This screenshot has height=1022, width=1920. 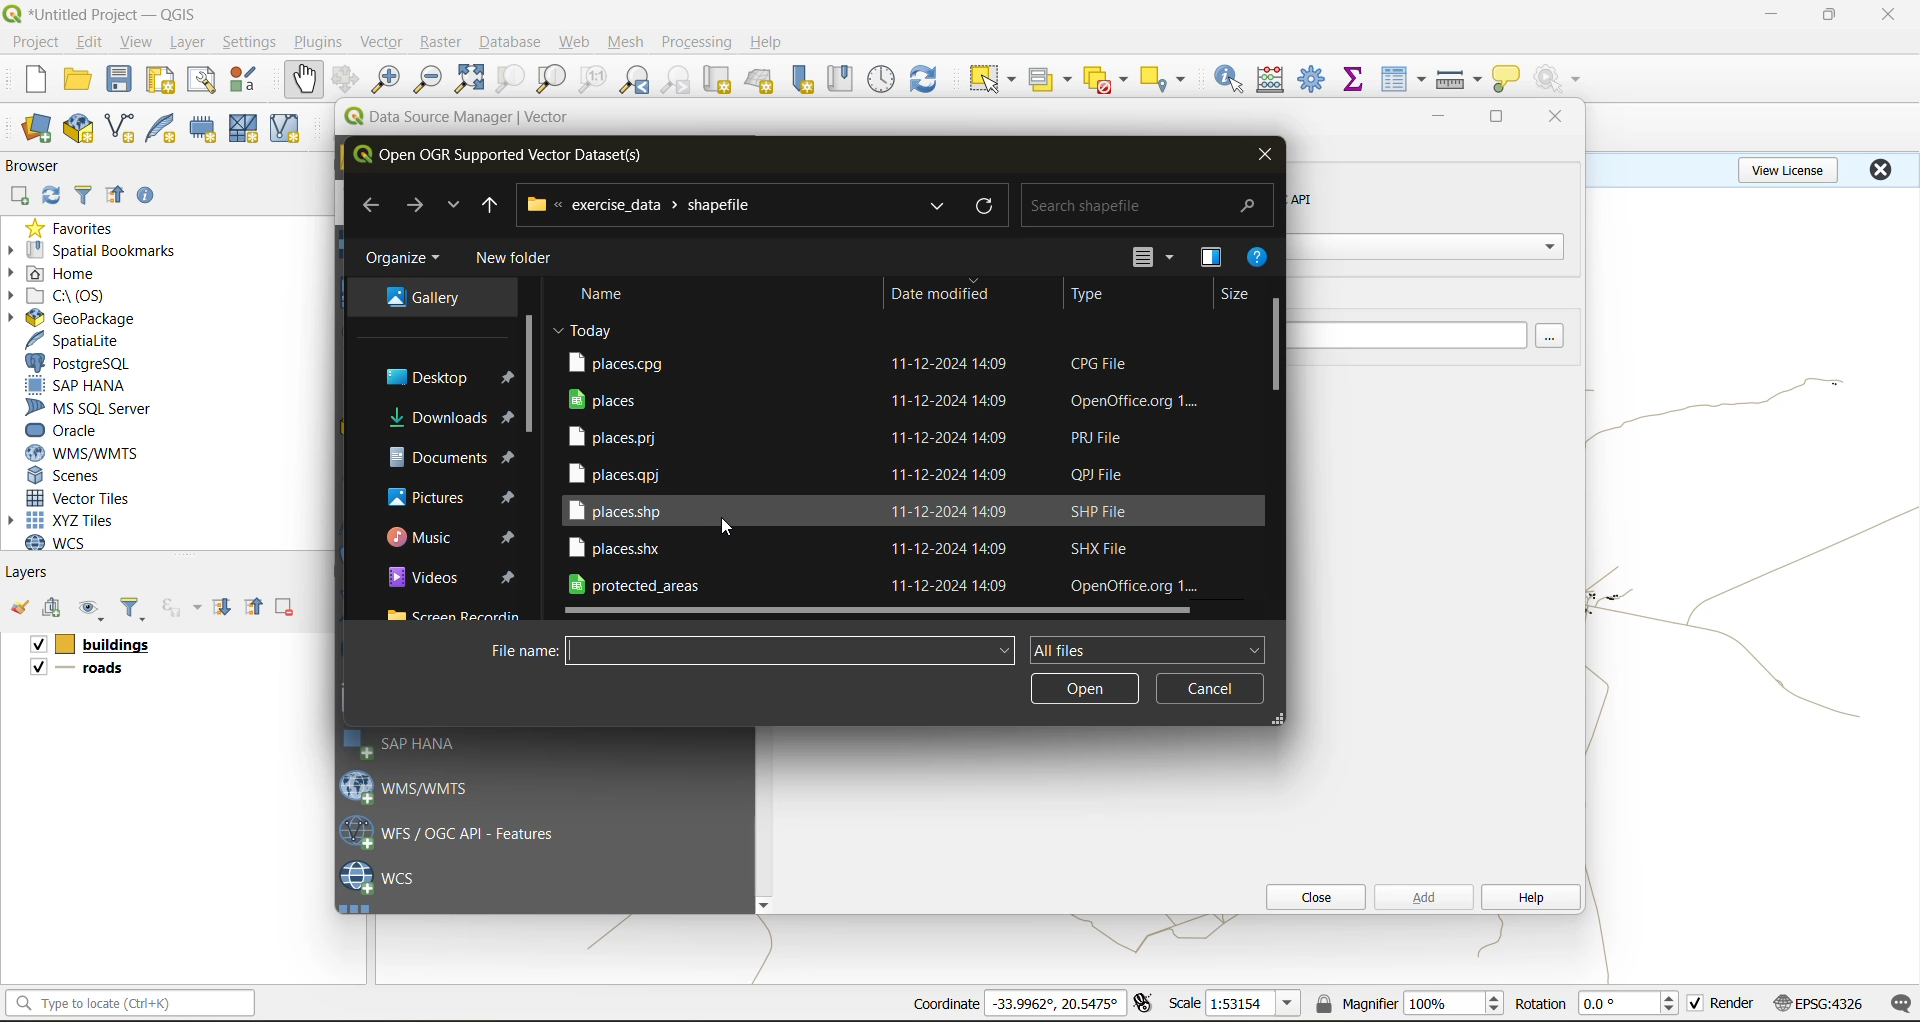 What do you see at coordinates (287, 607) in the screenshot?
I see `remove layer` at bounding box center [287, 607].